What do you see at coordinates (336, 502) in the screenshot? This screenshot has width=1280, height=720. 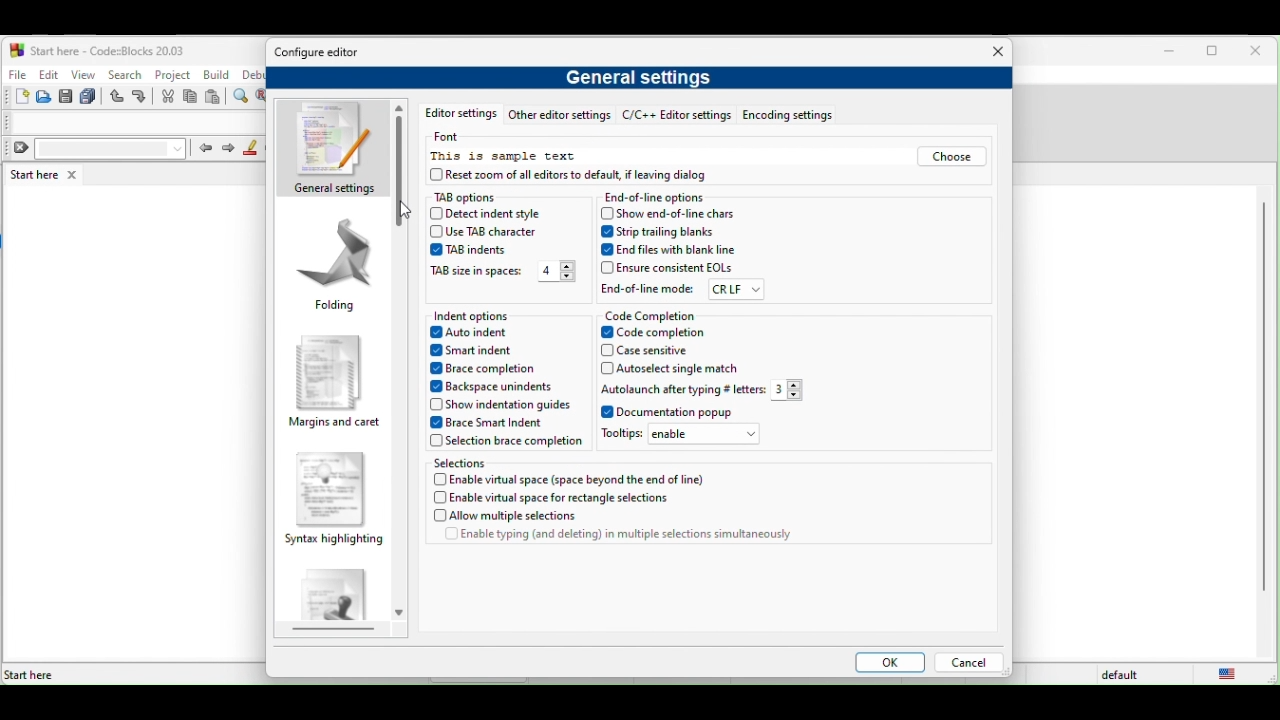 I see `syntax highlighting` at bounding box center [336, 502].